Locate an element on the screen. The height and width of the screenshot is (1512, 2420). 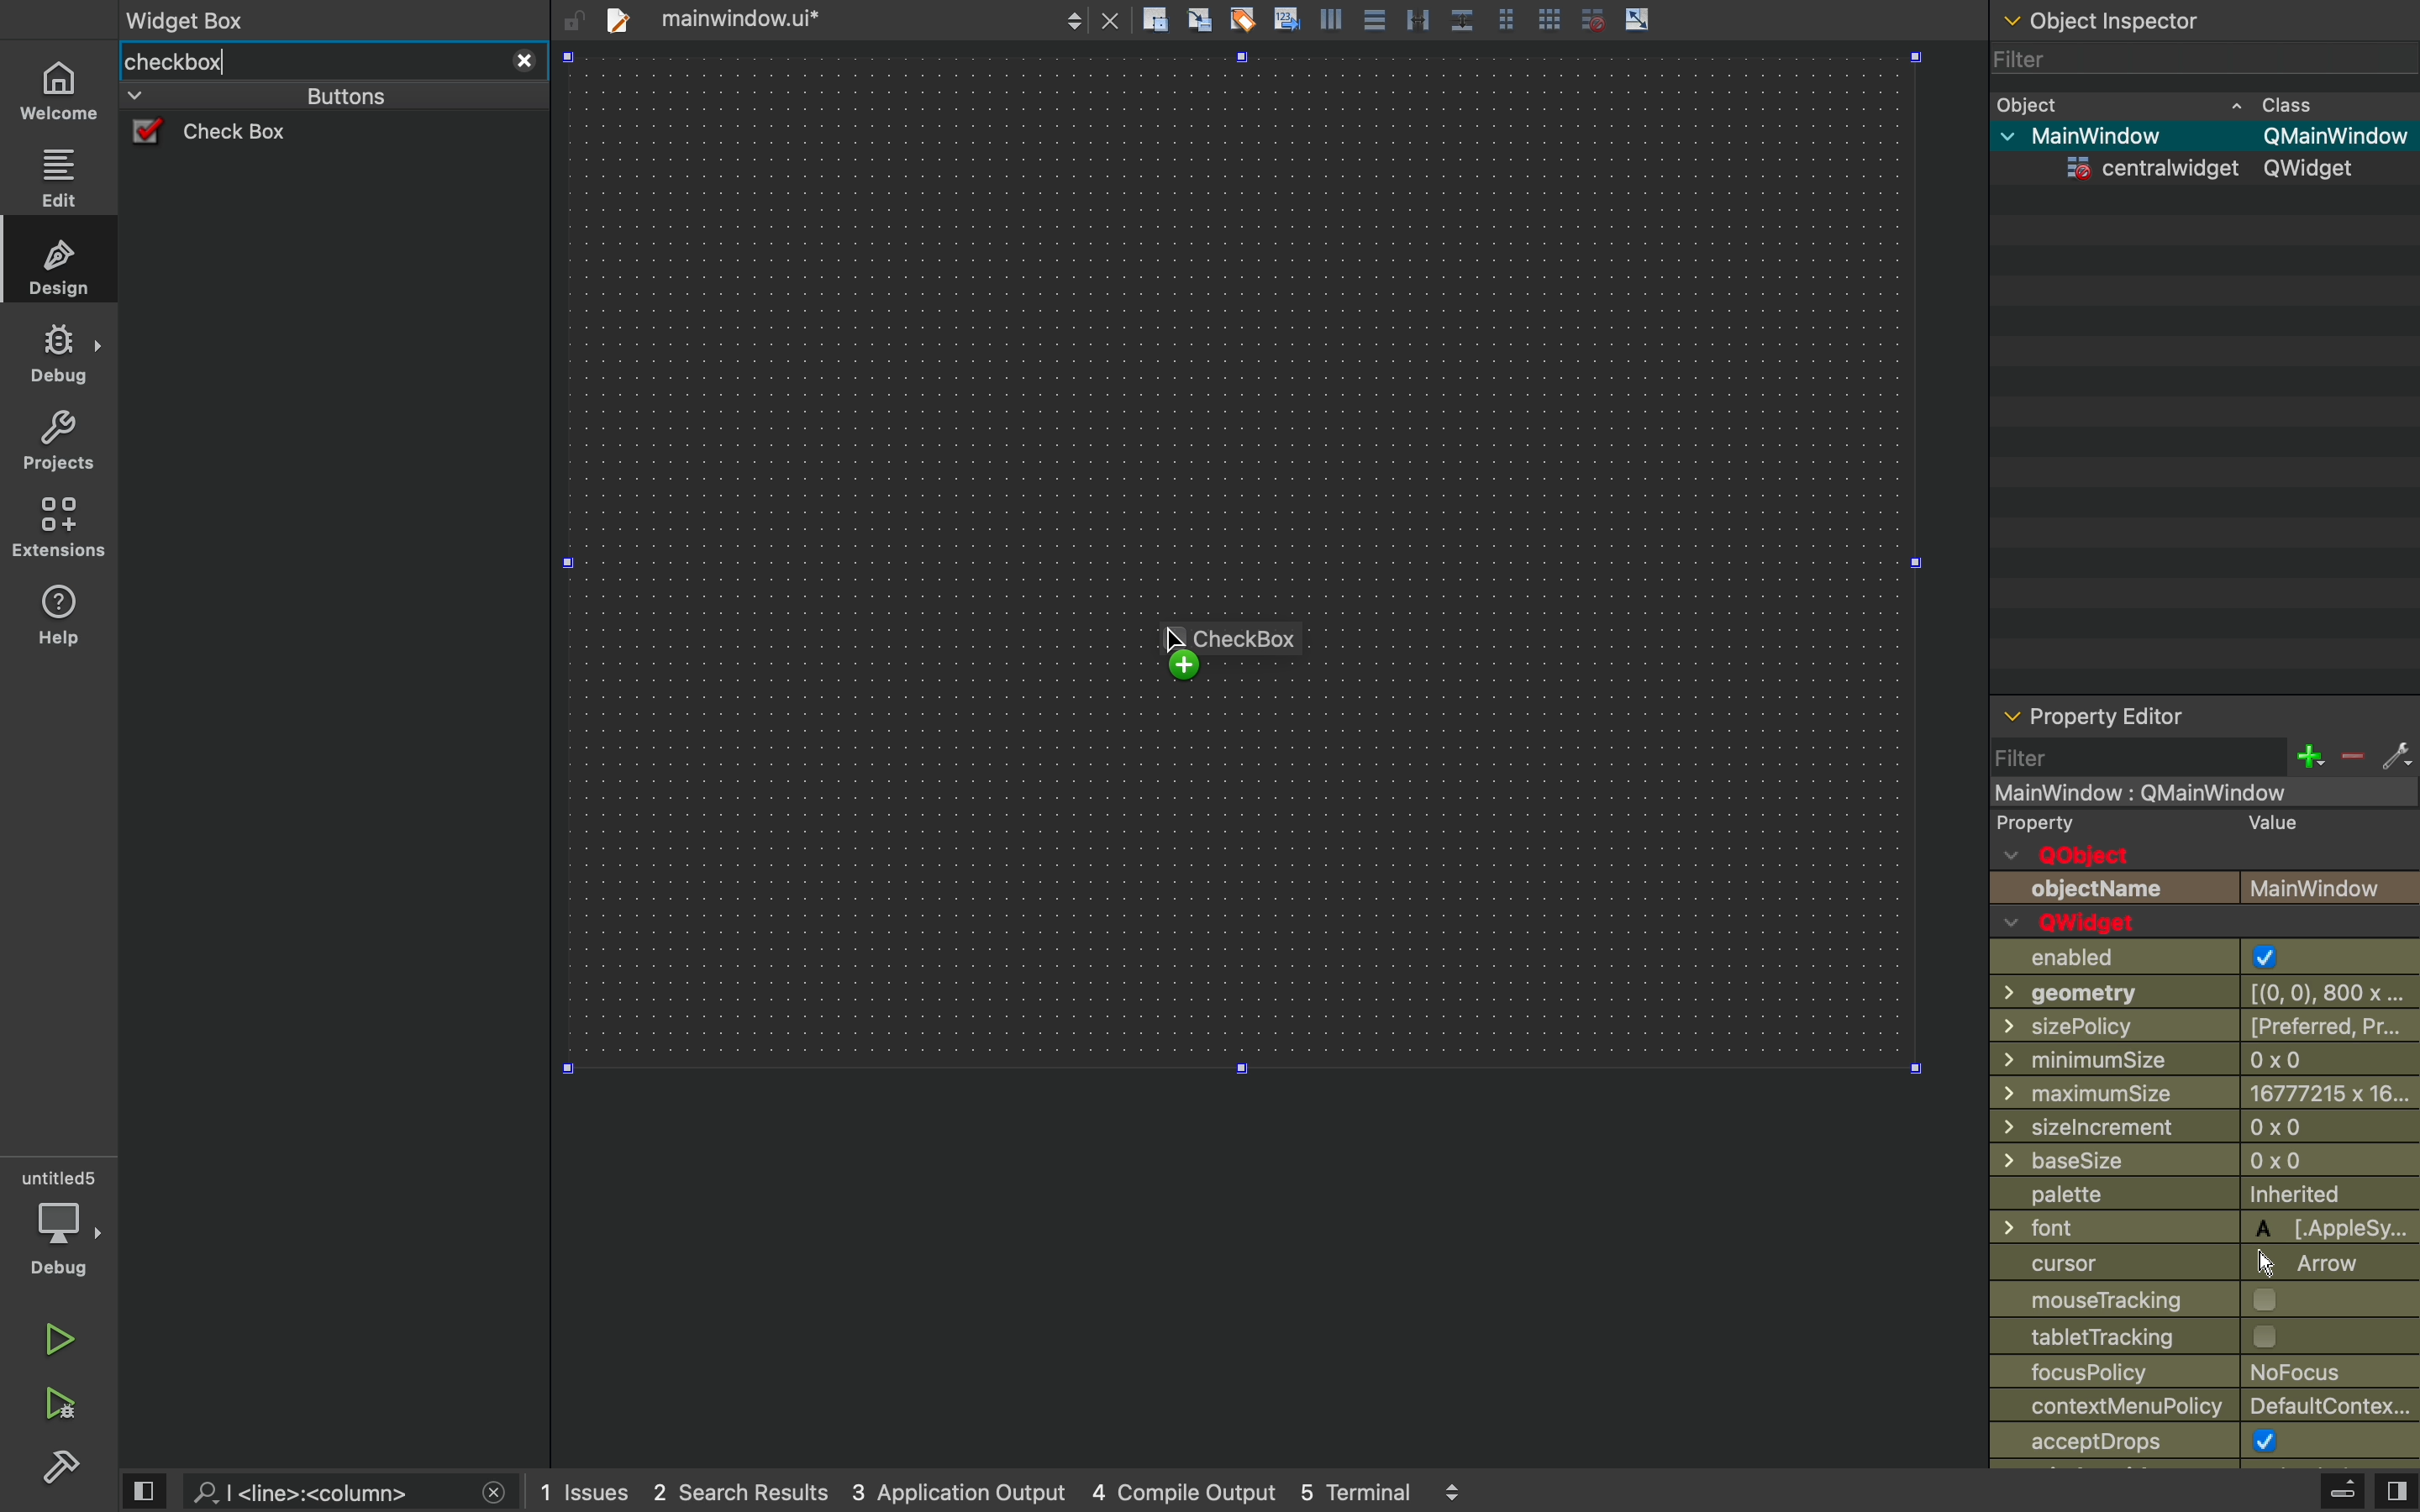
widget is located at coordinates (2211, 168).